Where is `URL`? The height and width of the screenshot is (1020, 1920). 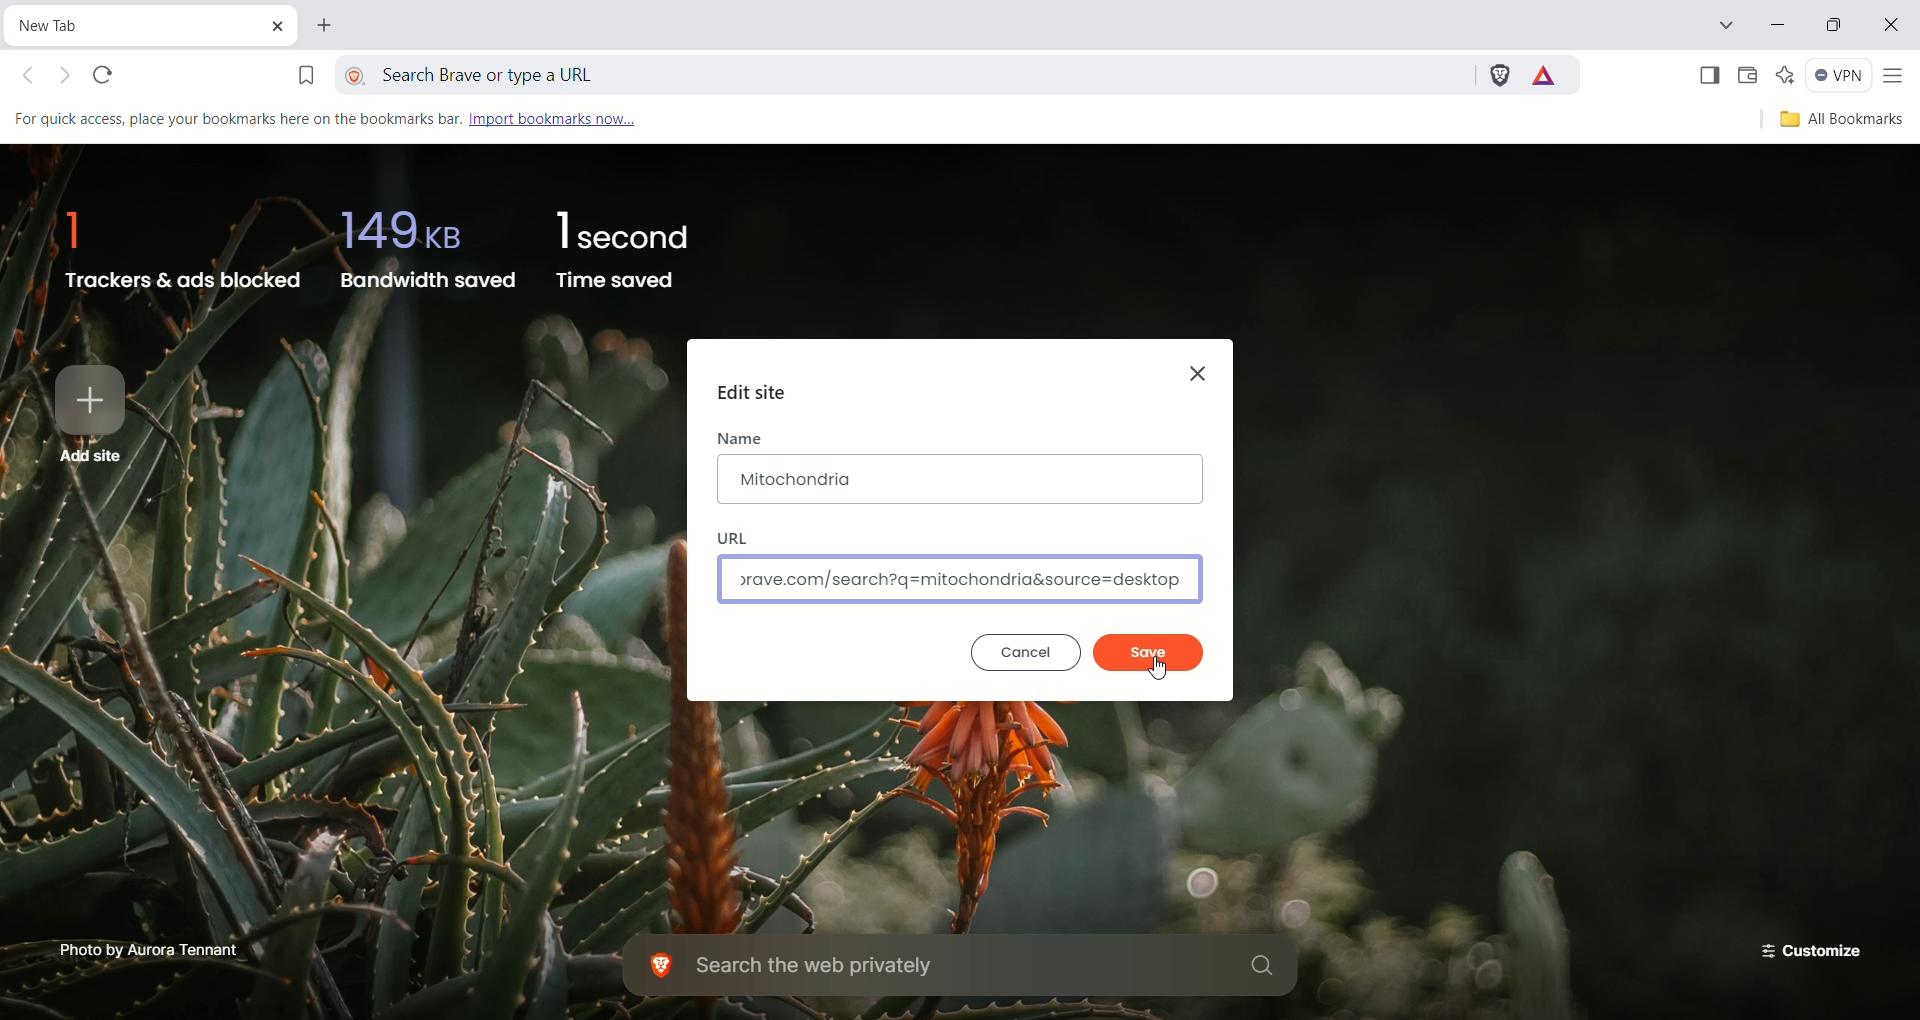
URL is located at coordinates (737, 536).